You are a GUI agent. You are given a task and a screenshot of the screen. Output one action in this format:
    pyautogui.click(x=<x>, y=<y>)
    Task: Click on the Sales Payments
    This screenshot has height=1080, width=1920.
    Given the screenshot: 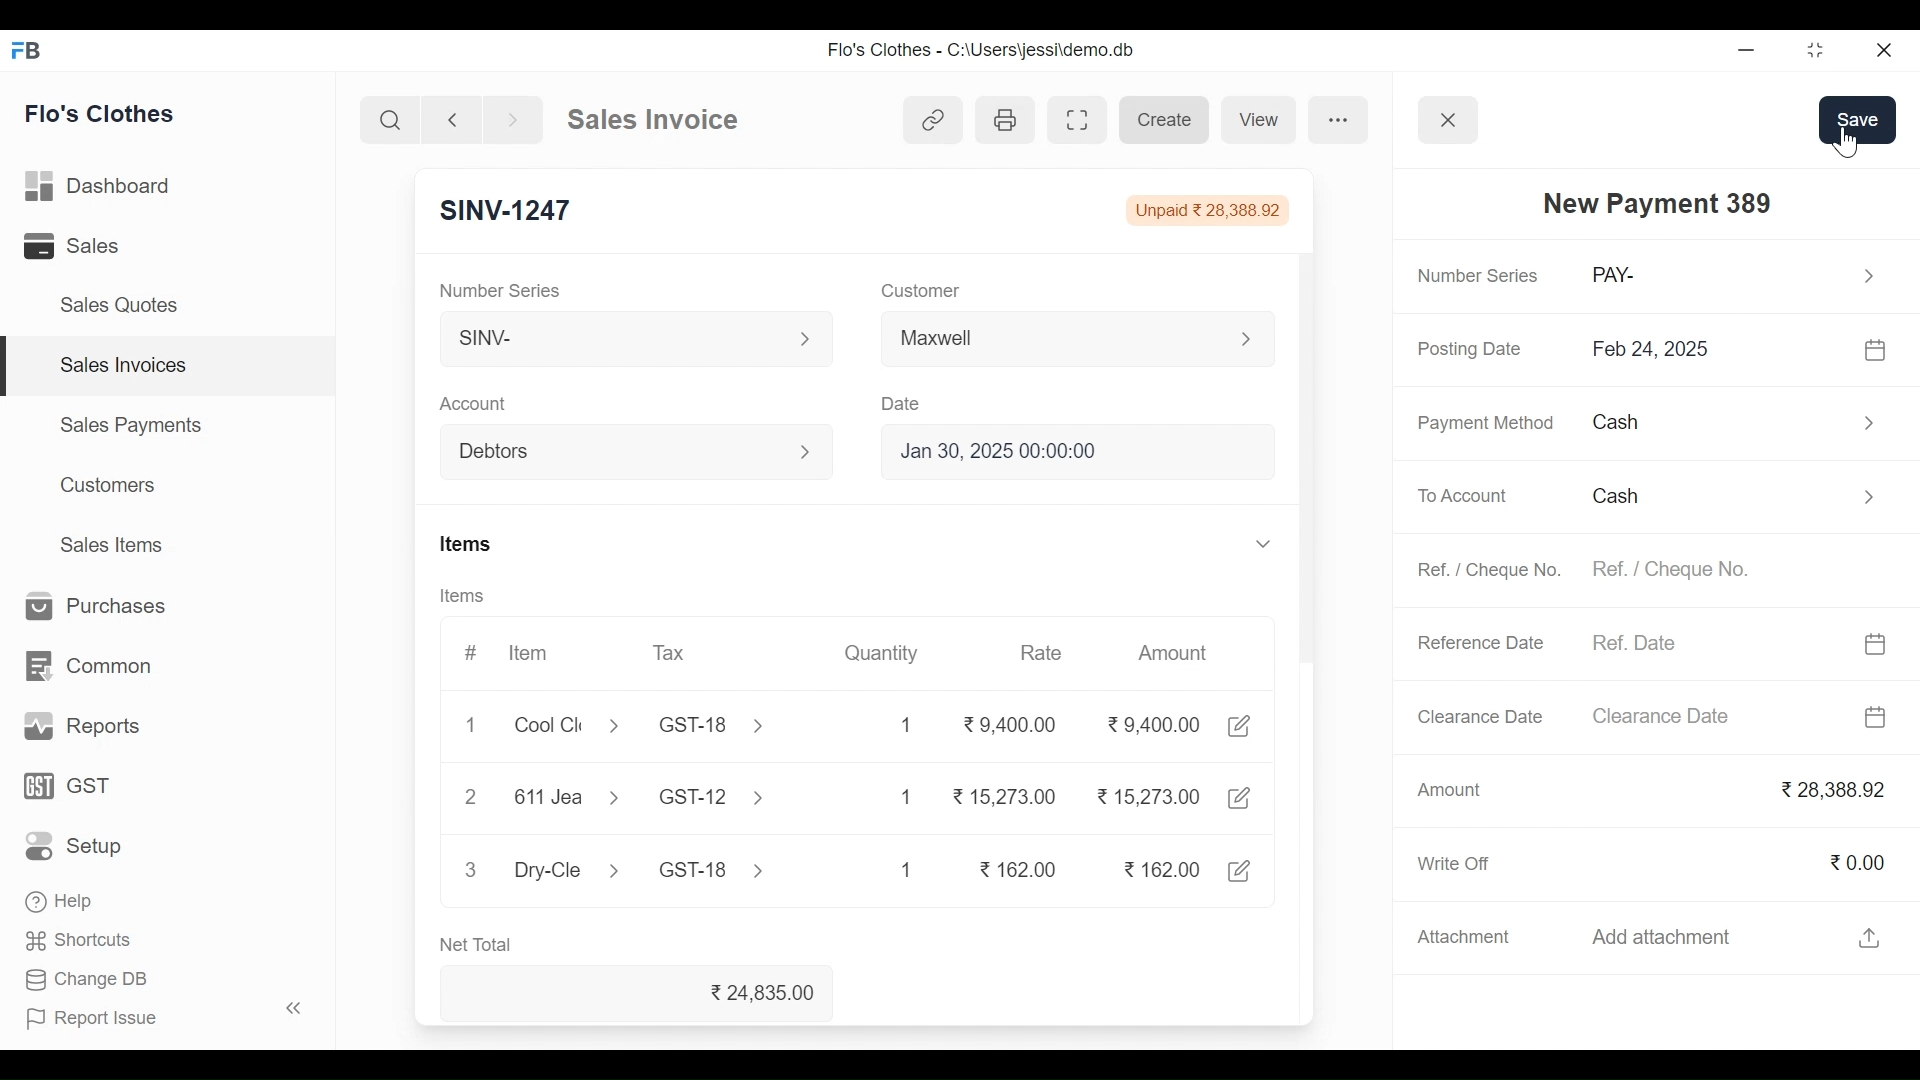 What is the action you would take?
    pyautogui.click(x=132, y=424)
    